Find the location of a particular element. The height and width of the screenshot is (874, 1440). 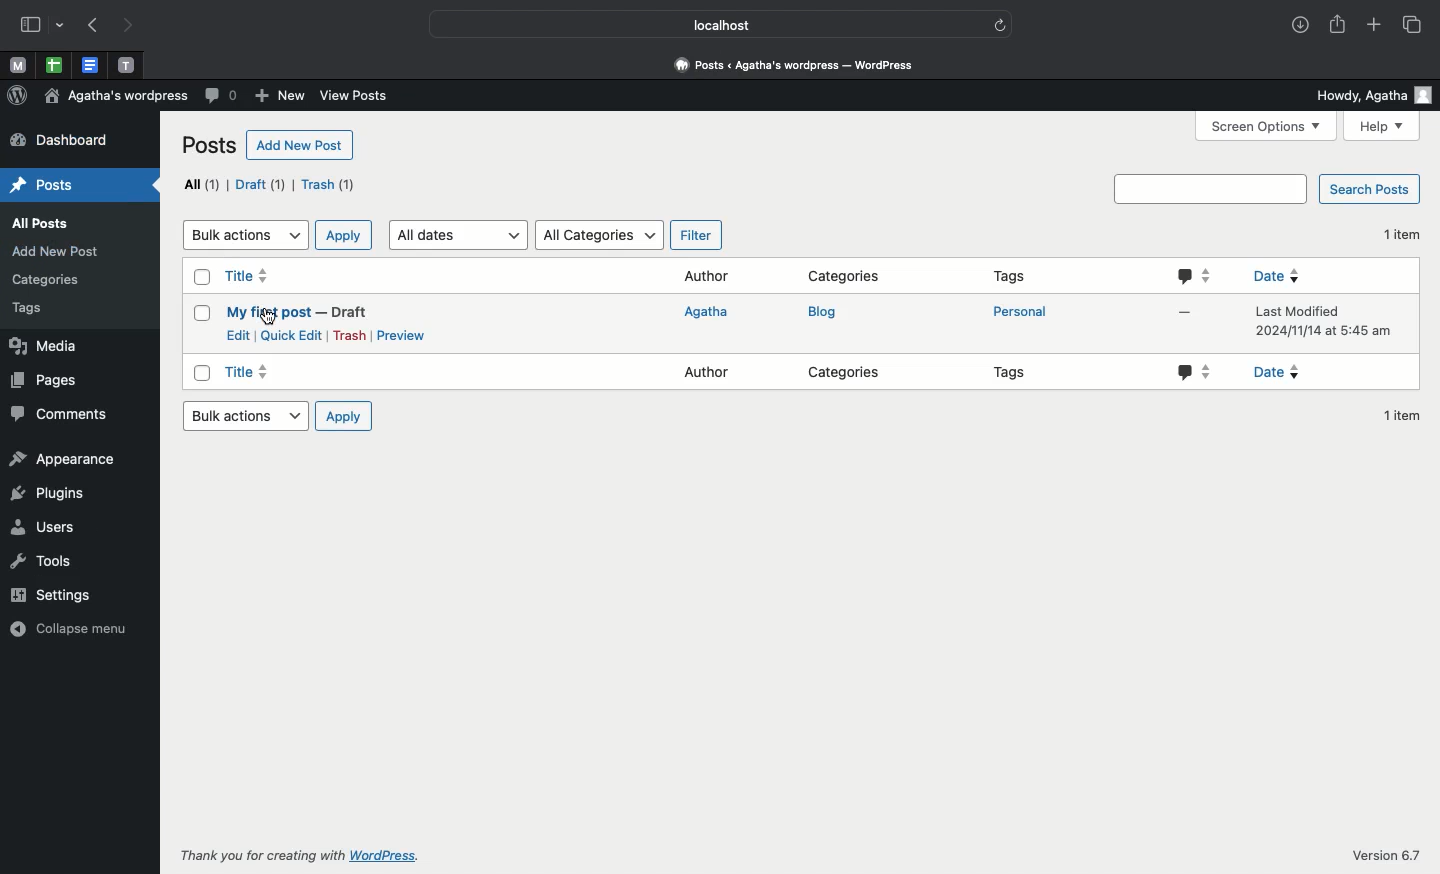

1 item is located at coordinates (1396, 420).